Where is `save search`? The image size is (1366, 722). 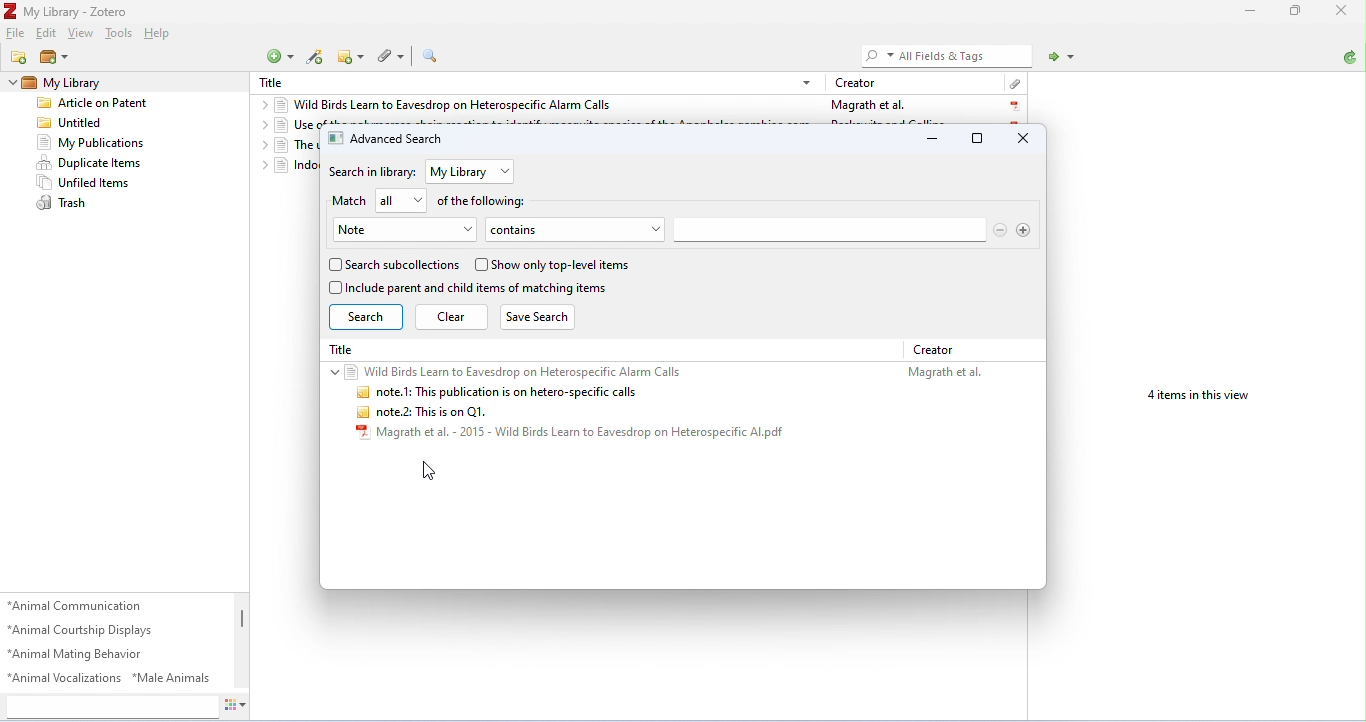 save search is located at coordinates (543, 317).